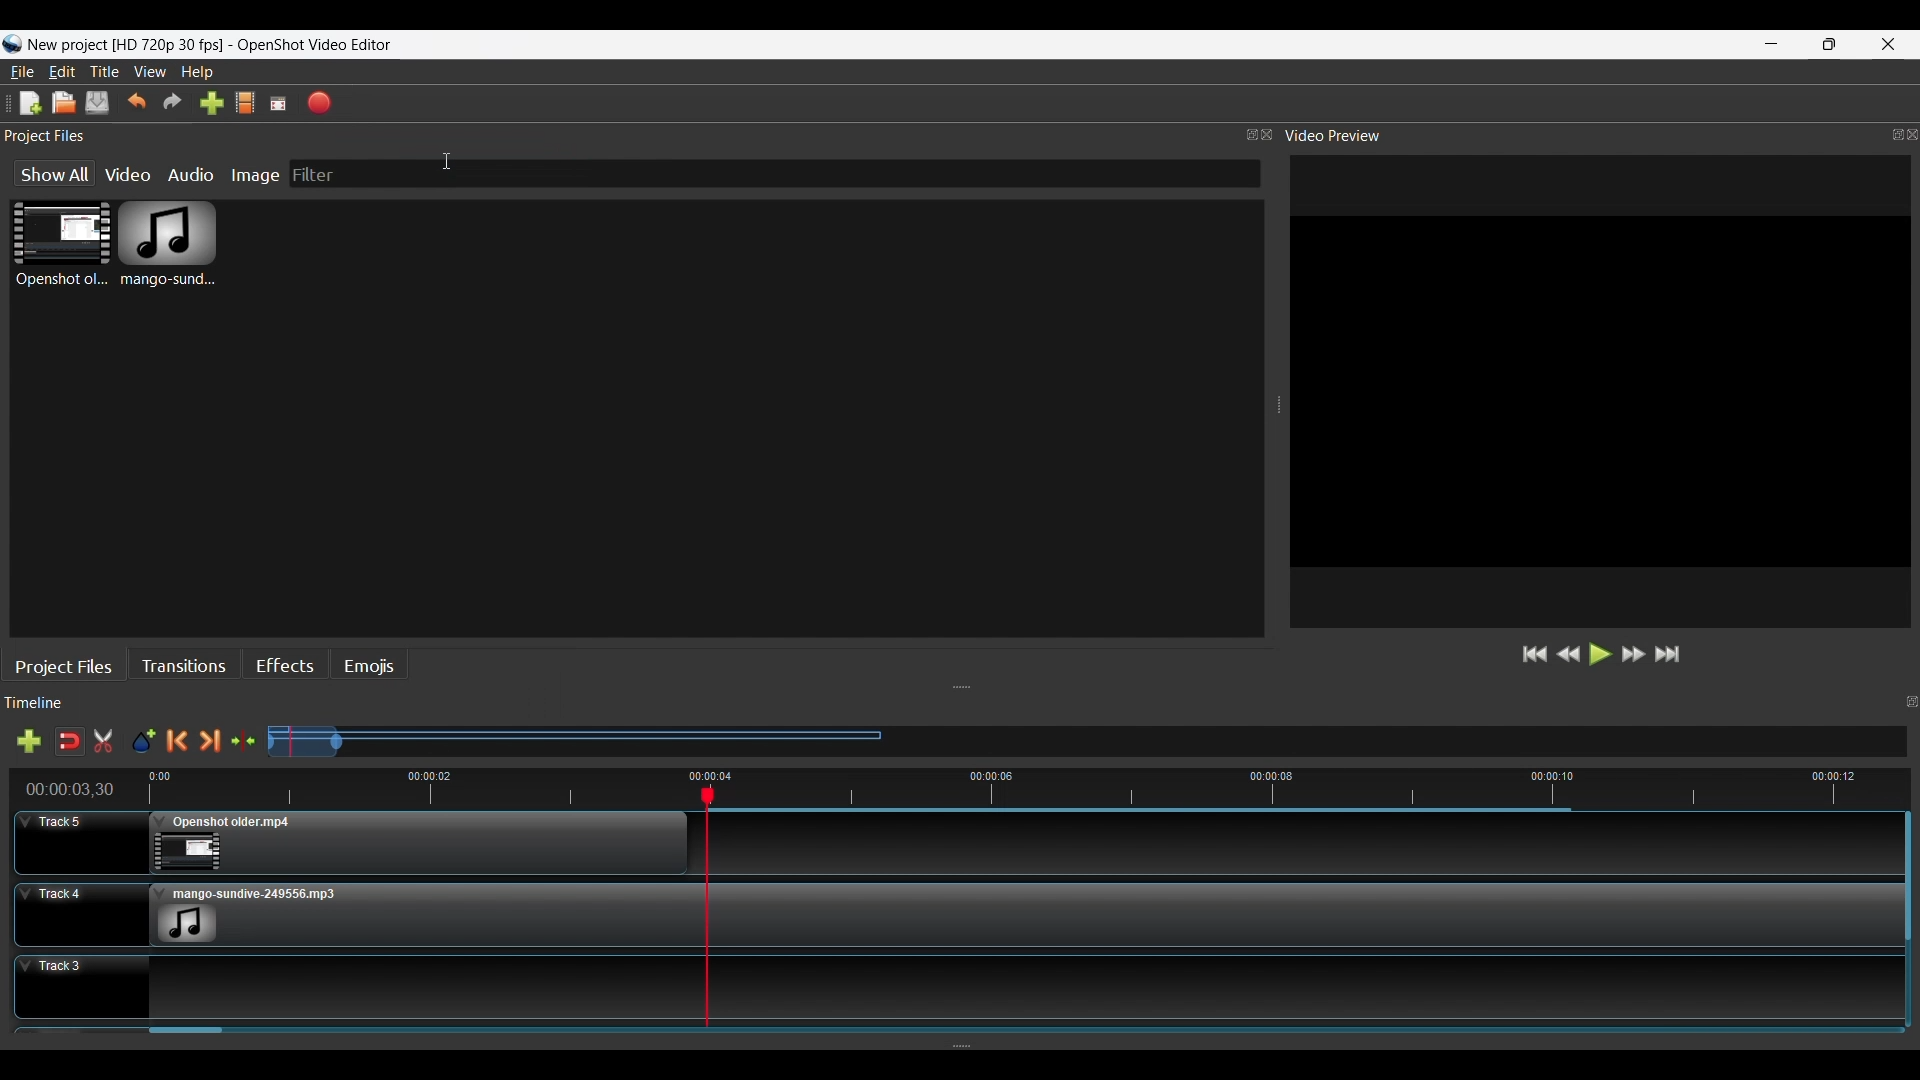  I want to click on Jump to End, so click(1669, 653).